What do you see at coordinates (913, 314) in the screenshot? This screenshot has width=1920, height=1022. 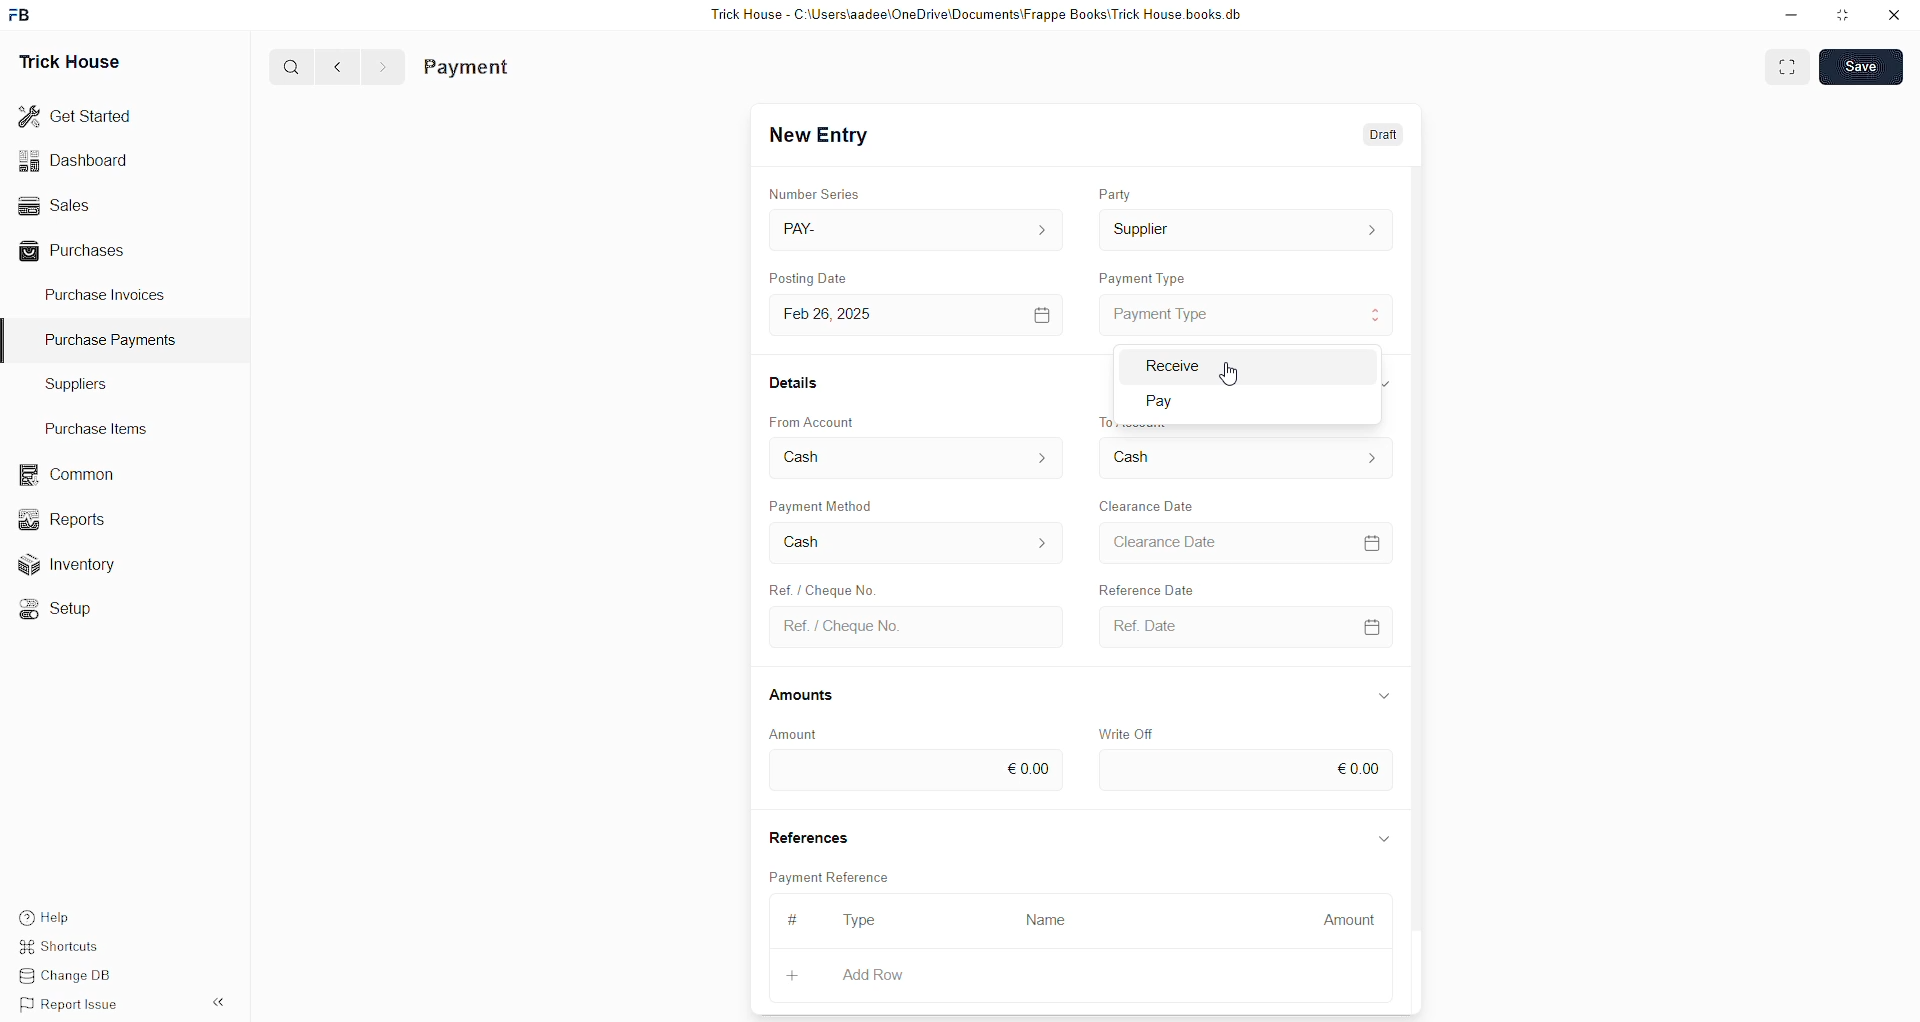 I see `Feb 26, 2025 ` at bounding box center [913, 314].